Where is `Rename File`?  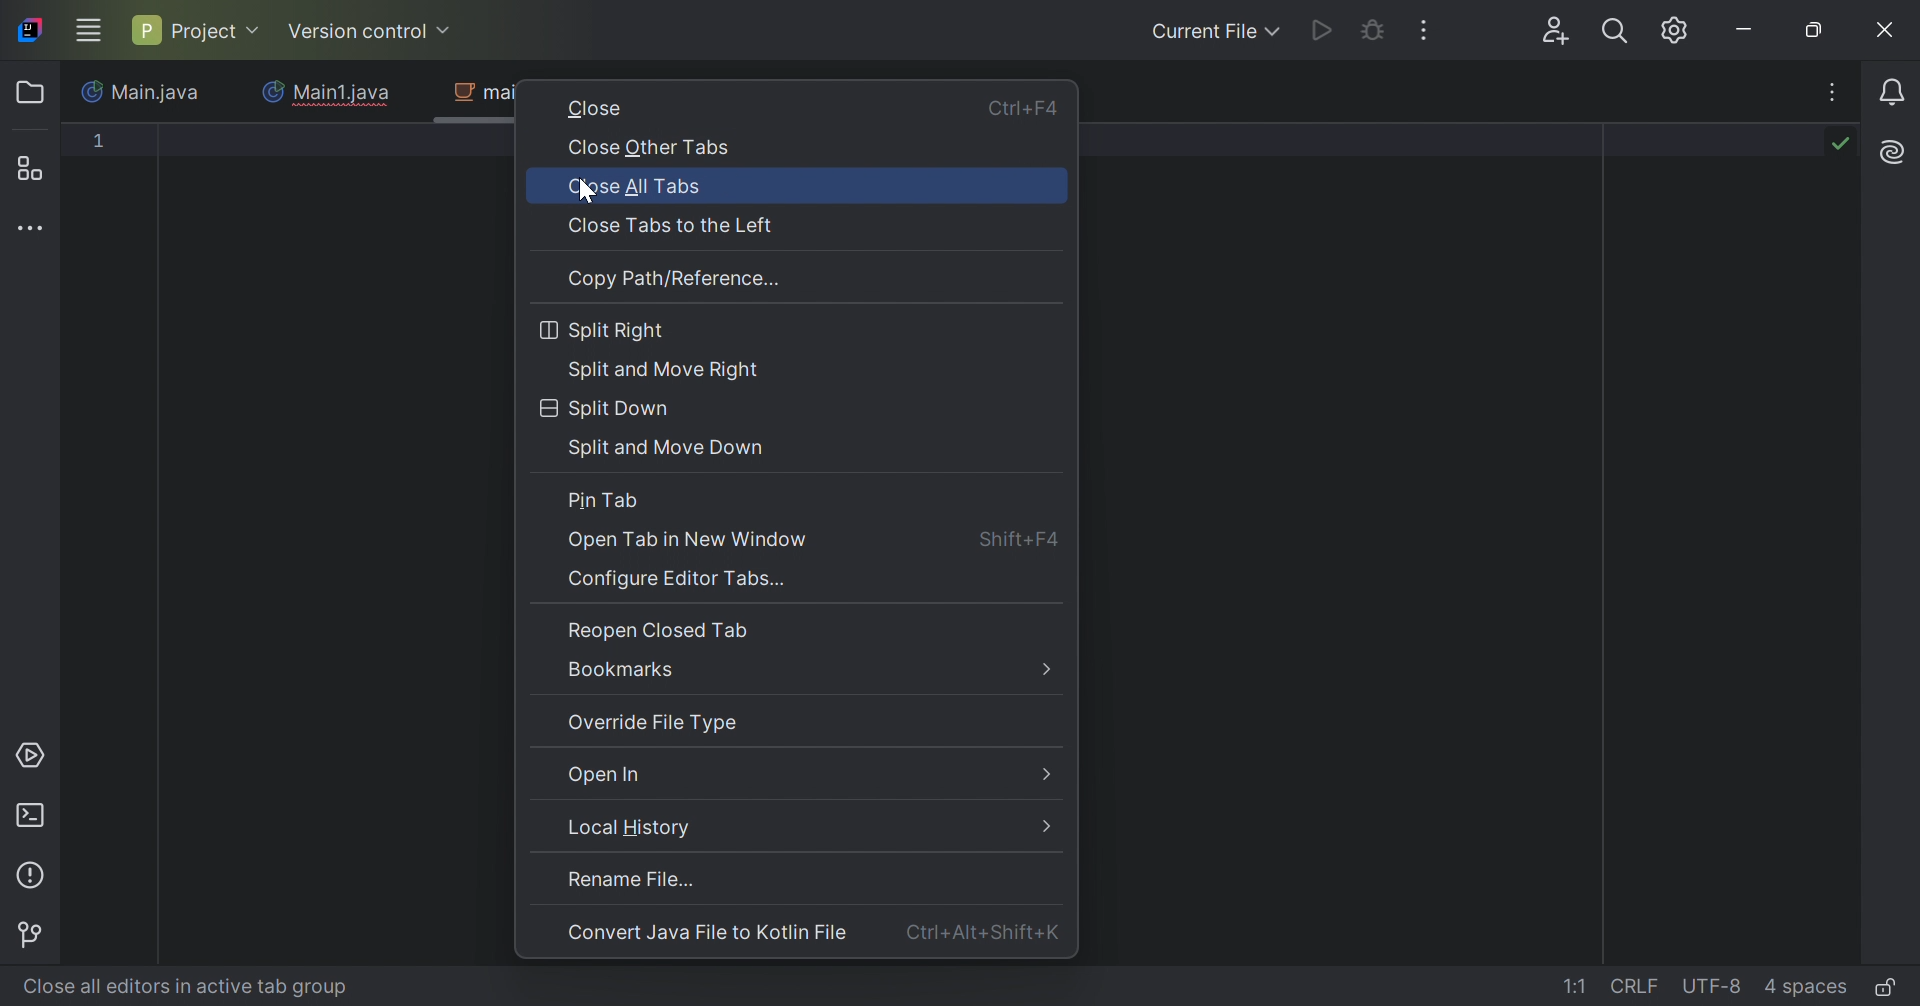
Rename File is located at coordinates (706, 881).